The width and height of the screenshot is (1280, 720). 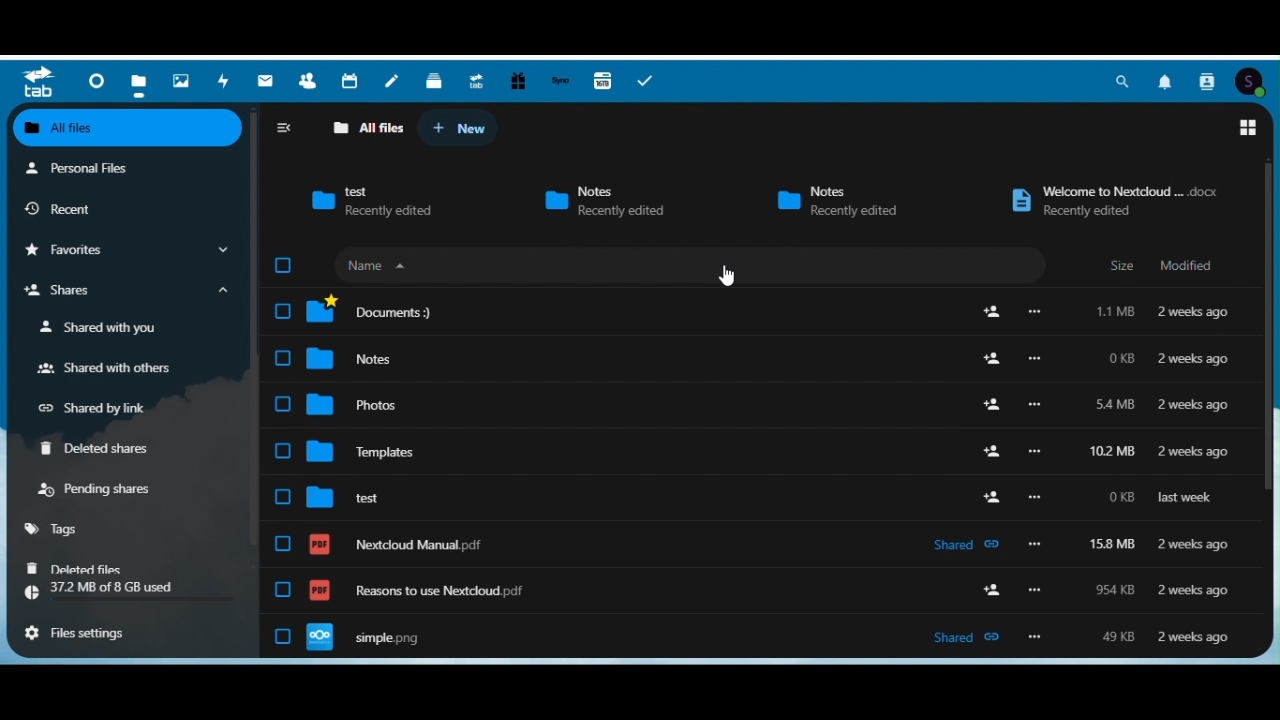 I want to click on Calendar, so click(x=350, y=80).